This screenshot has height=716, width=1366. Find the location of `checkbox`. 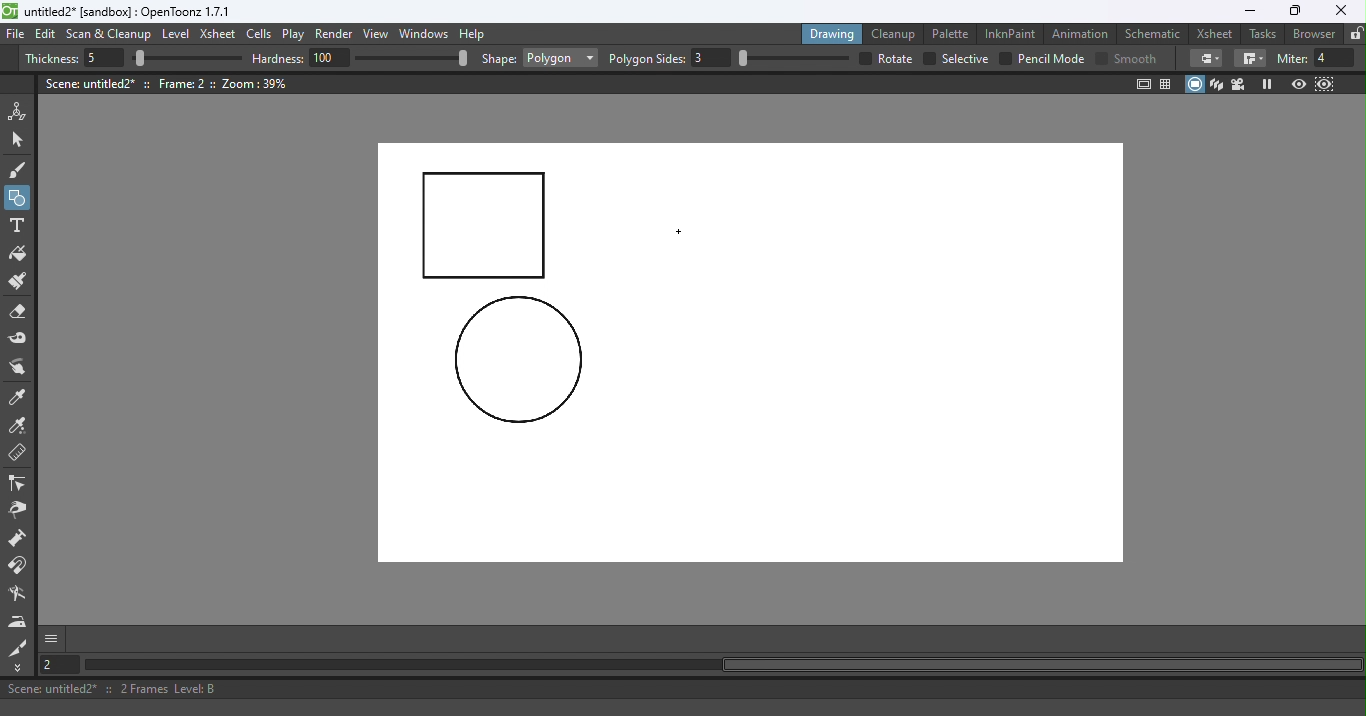

checkbox is located at coordinates (1005, 58).